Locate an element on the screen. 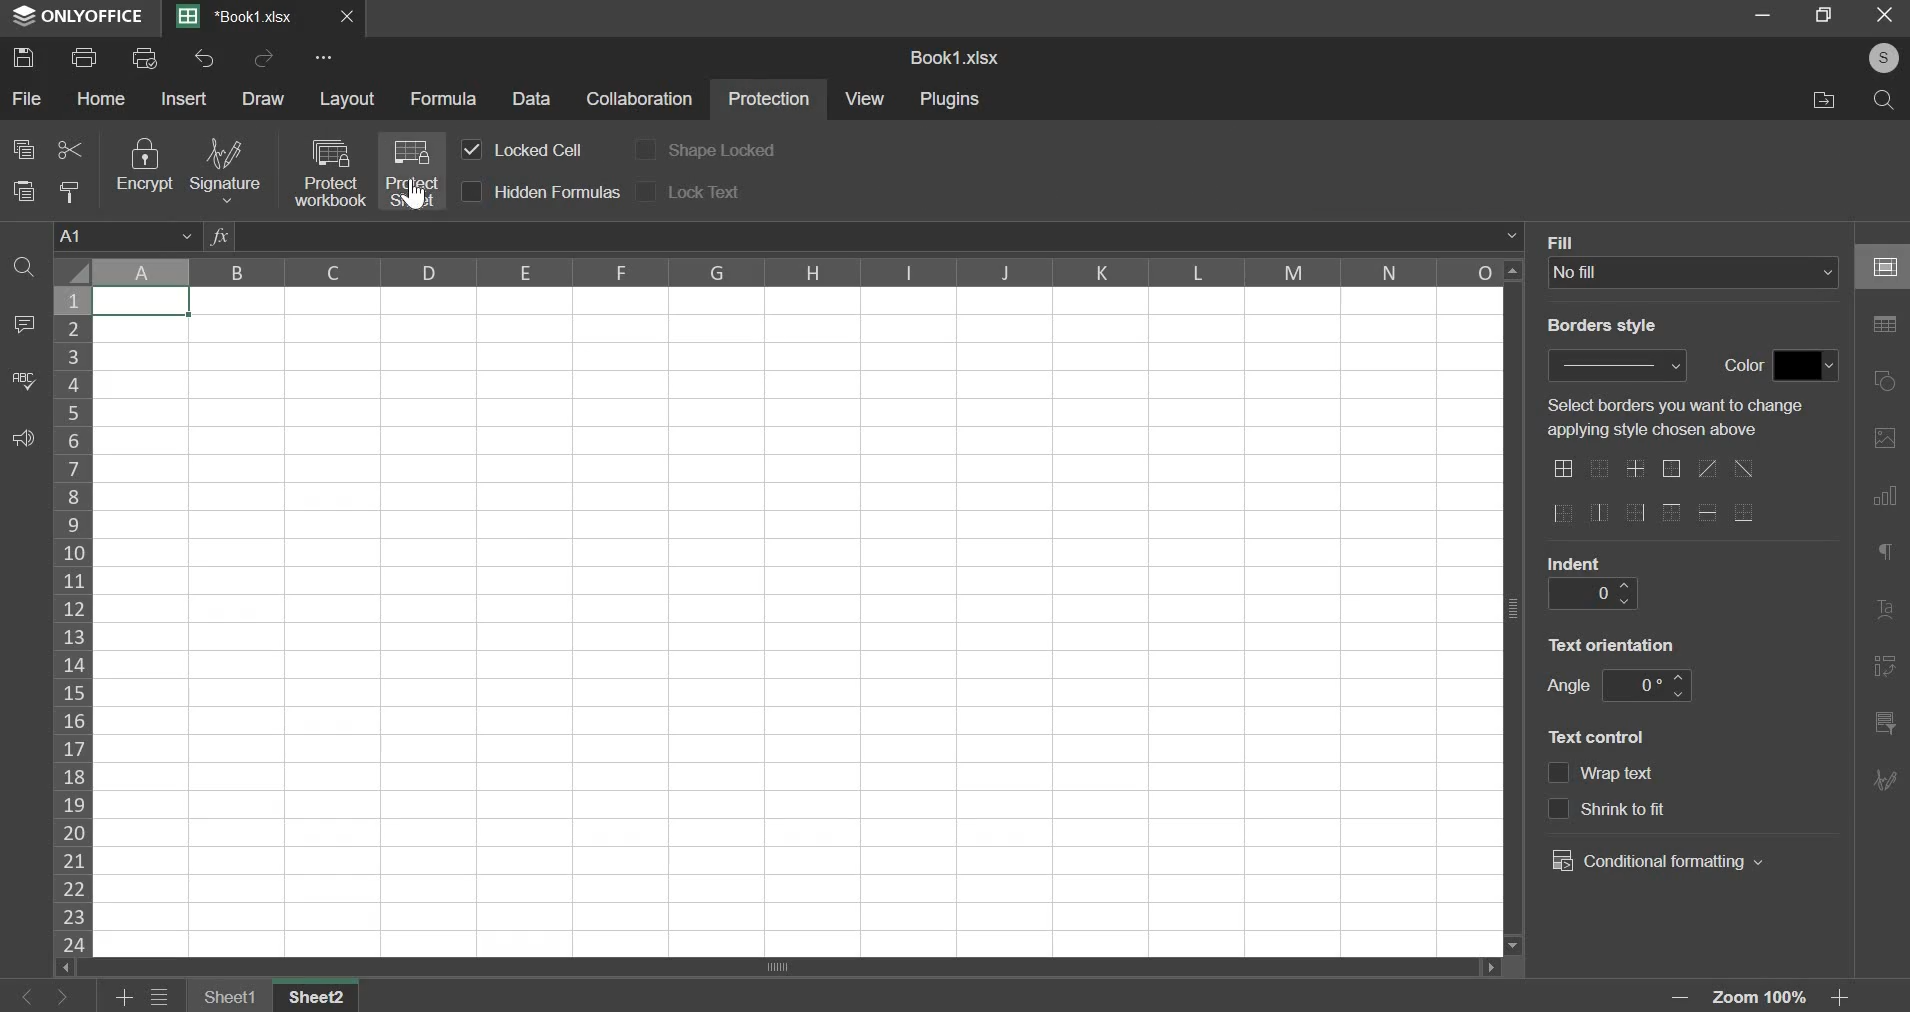 This screenshot has height=1012, width=1910. checkbox is located at coordinates (473, 192).